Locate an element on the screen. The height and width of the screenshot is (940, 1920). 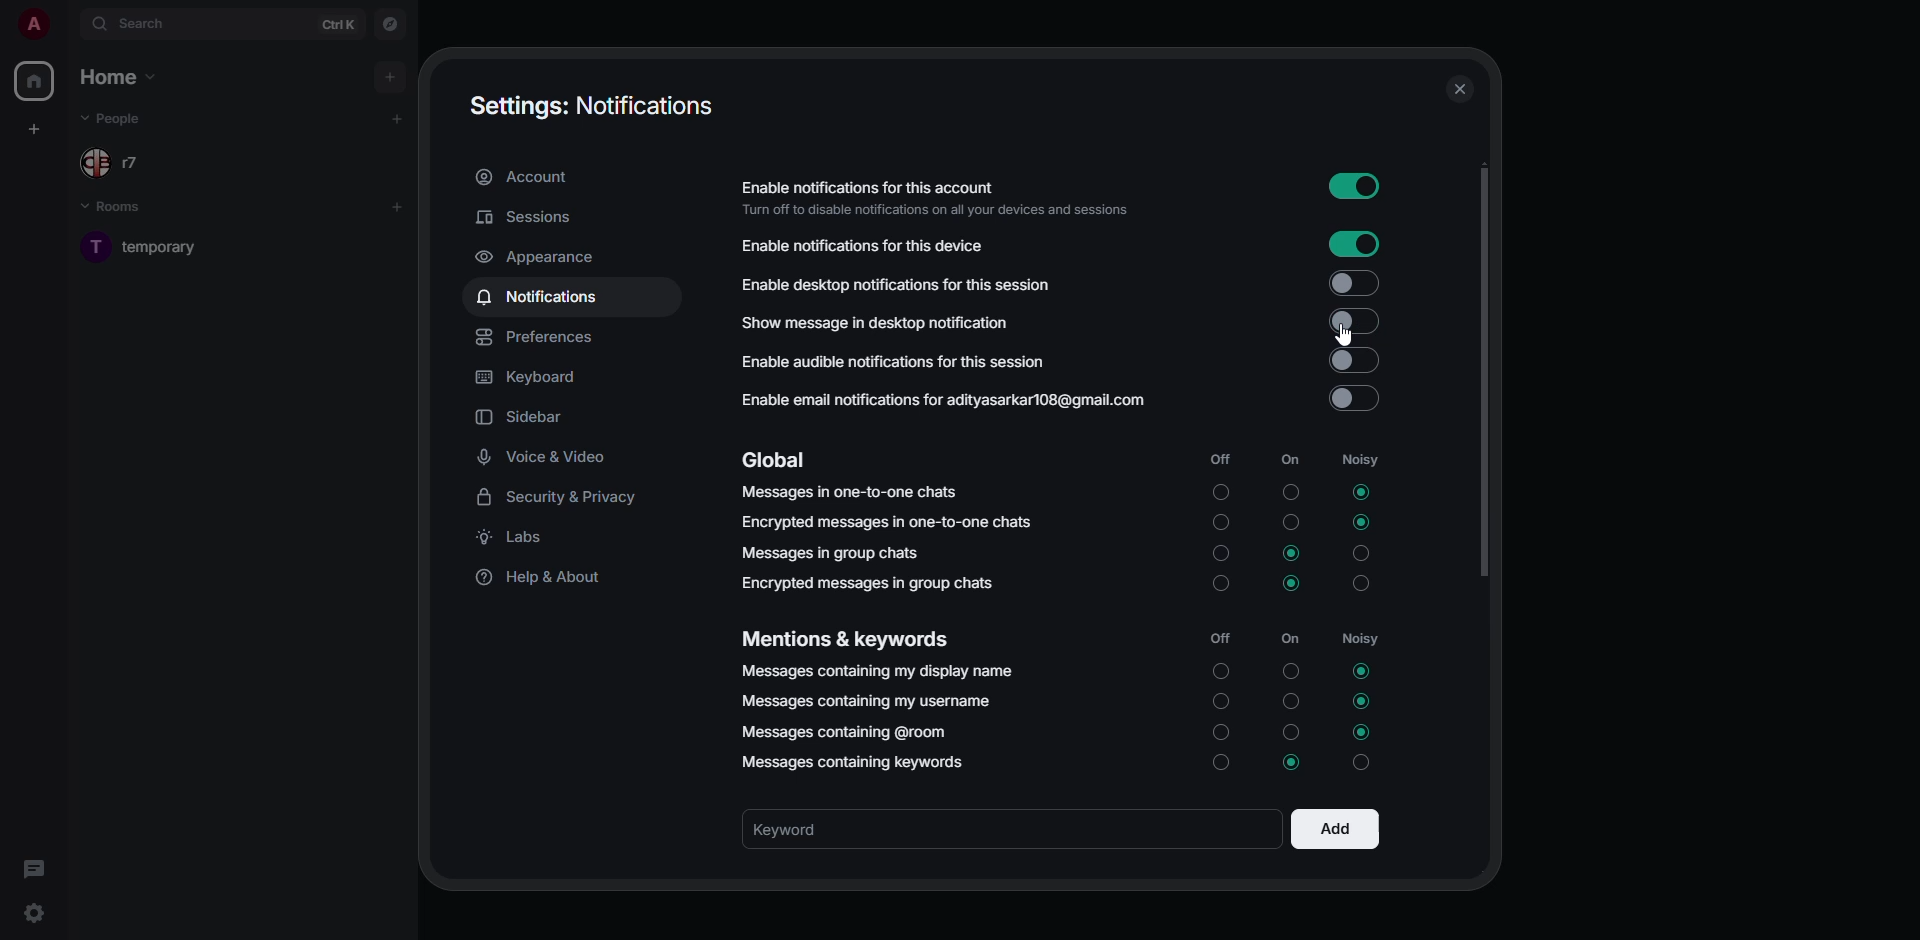
selected is located at coordinates (1360, 523).